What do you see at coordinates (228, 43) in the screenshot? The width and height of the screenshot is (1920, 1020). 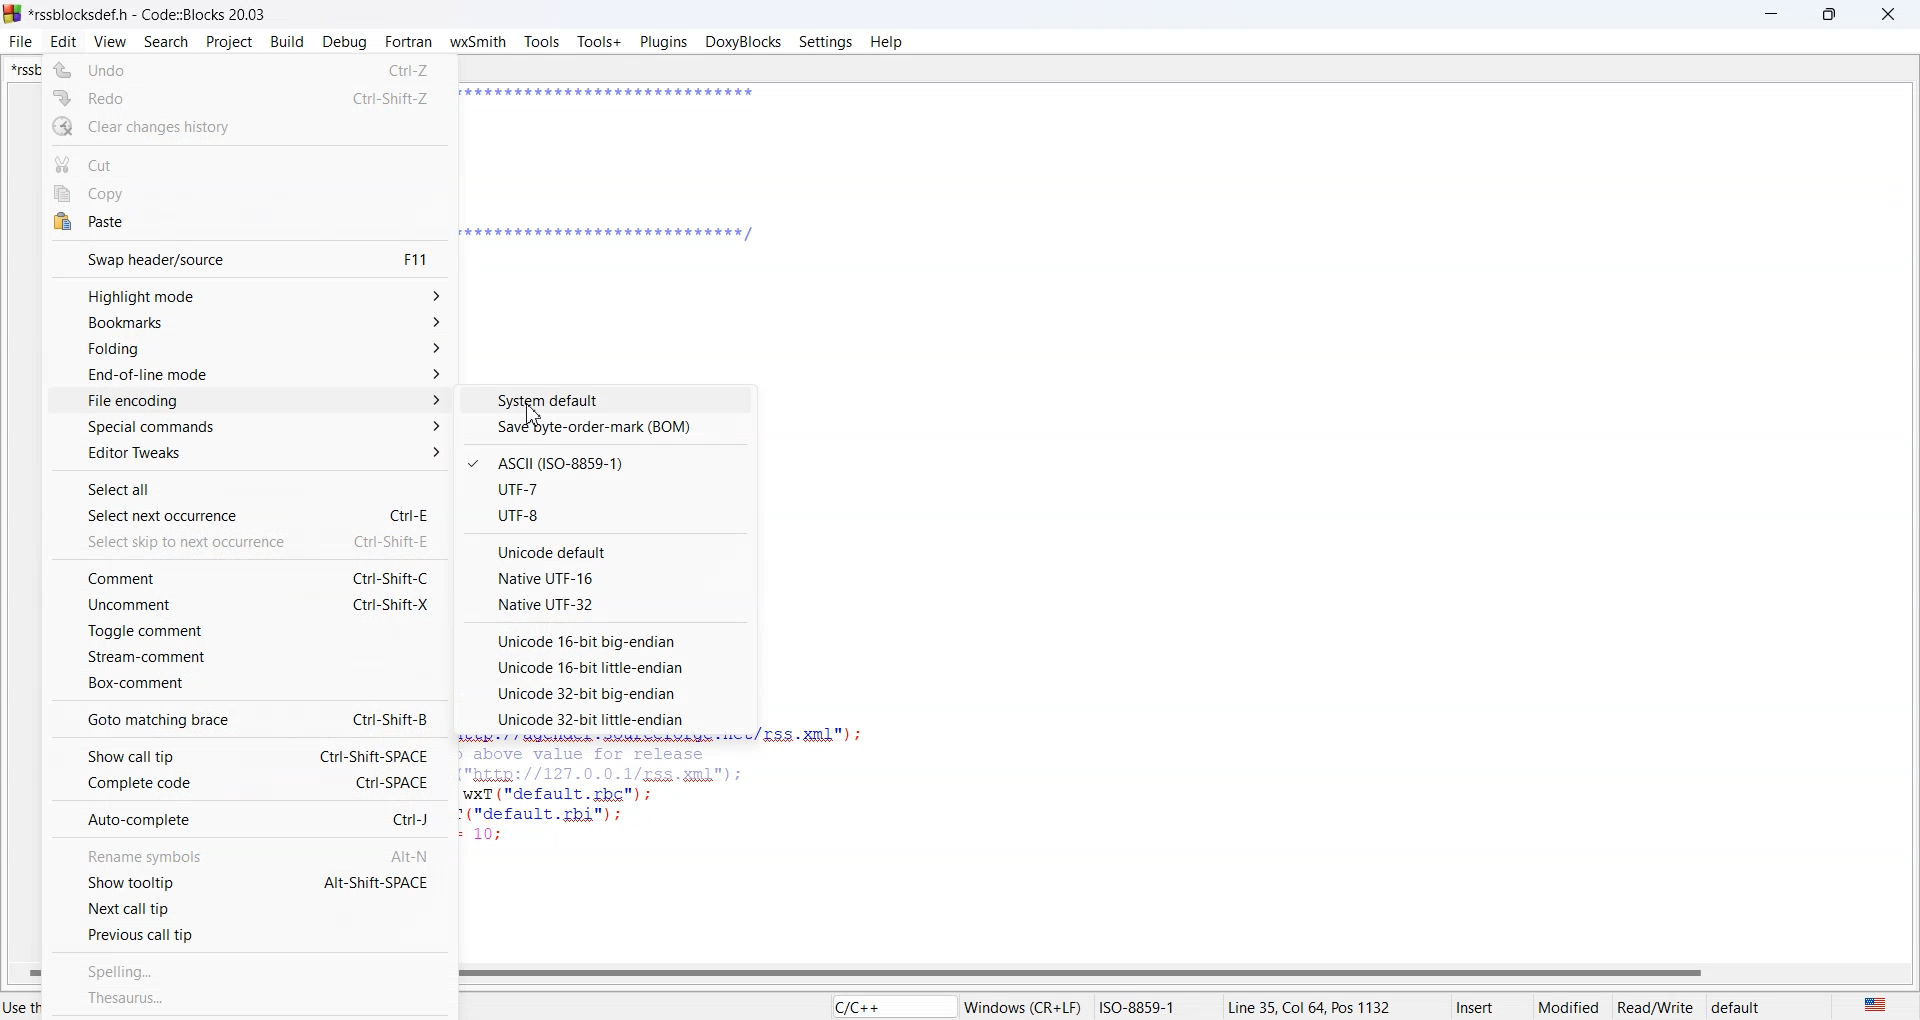 I see `Project` at bounding box center [228, 43].